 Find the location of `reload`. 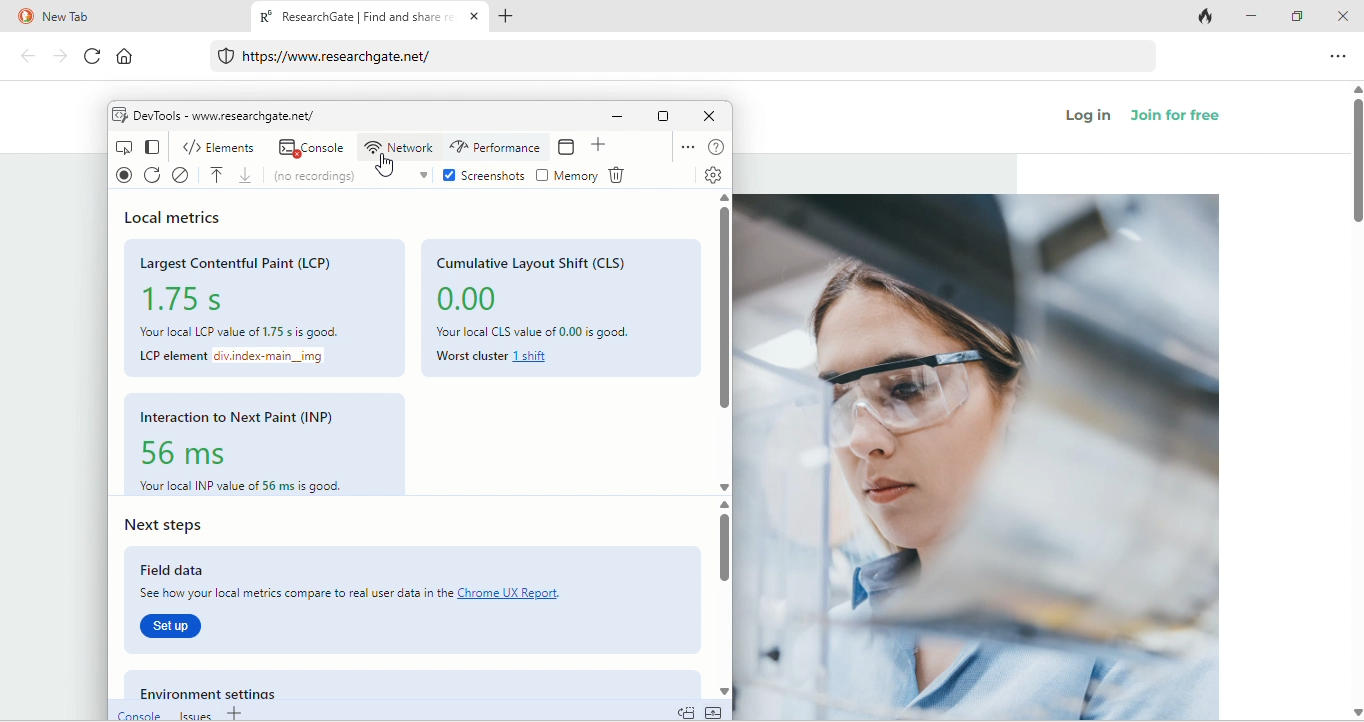

reload is located at coordinates (152, 175).